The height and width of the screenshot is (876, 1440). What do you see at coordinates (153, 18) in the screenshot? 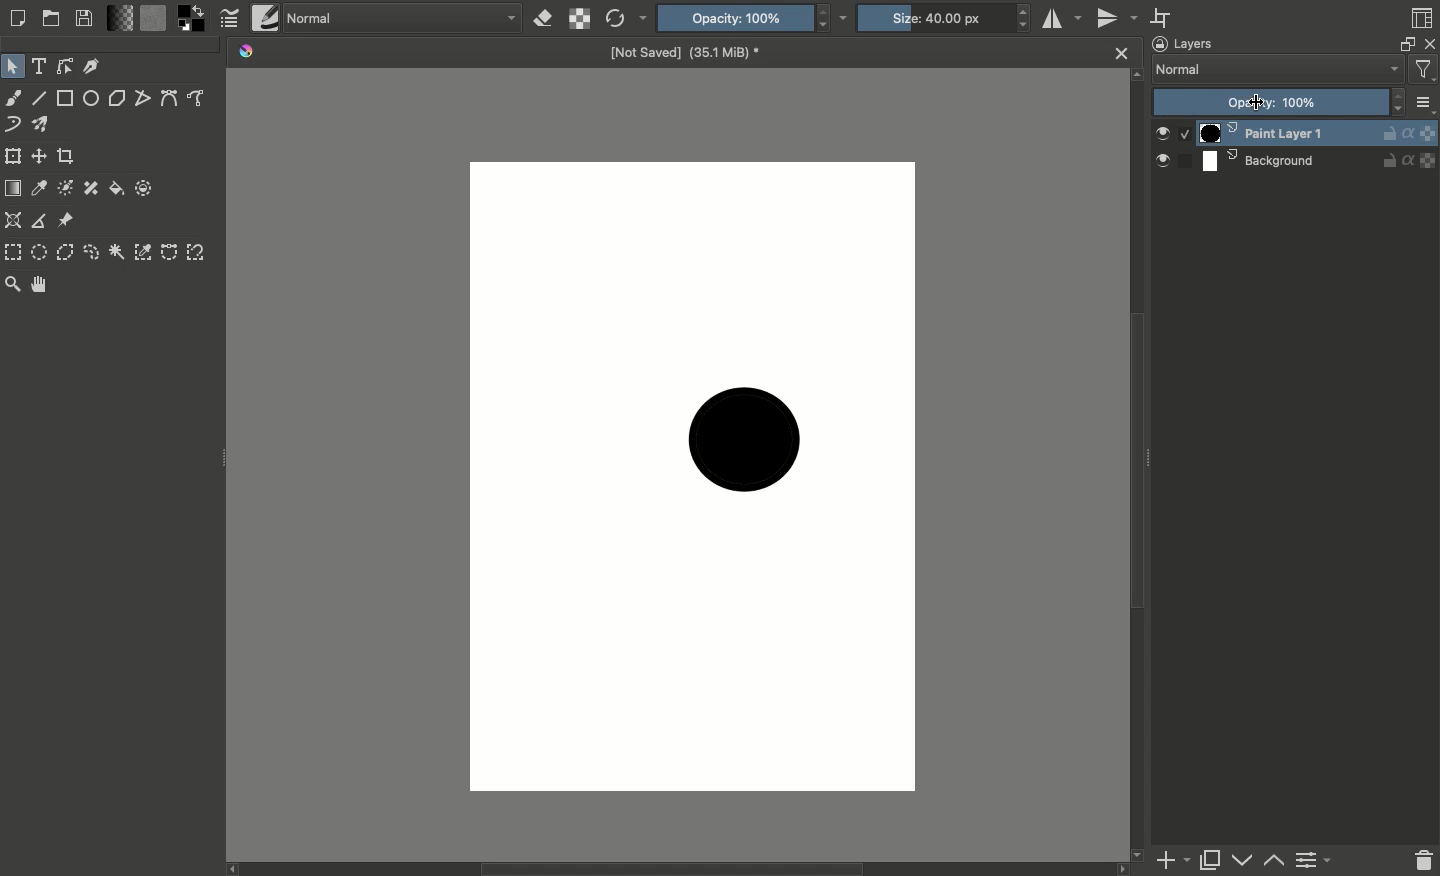
I see `Fill patterns` at bounding box center [153, 18].